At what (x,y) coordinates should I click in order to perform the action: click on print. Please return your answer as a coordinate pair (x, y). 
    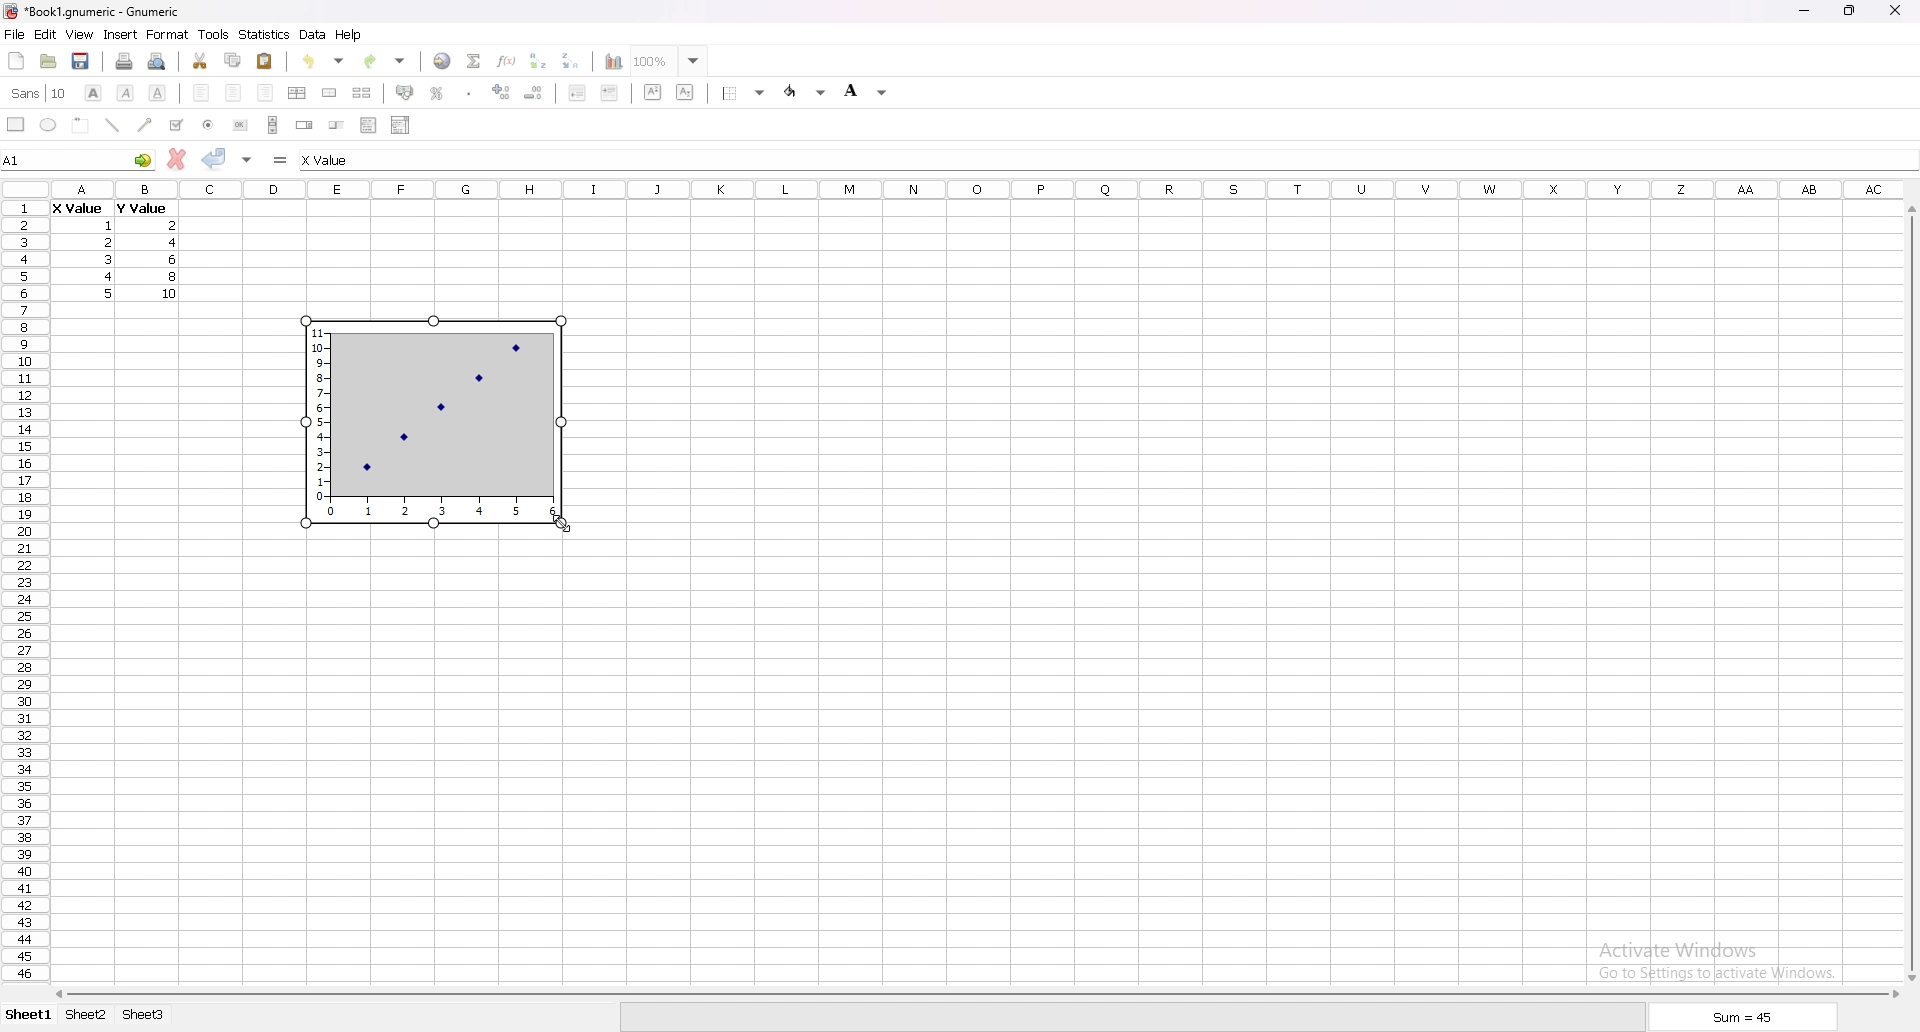
    Looking at the image, I should click on (124, 61).